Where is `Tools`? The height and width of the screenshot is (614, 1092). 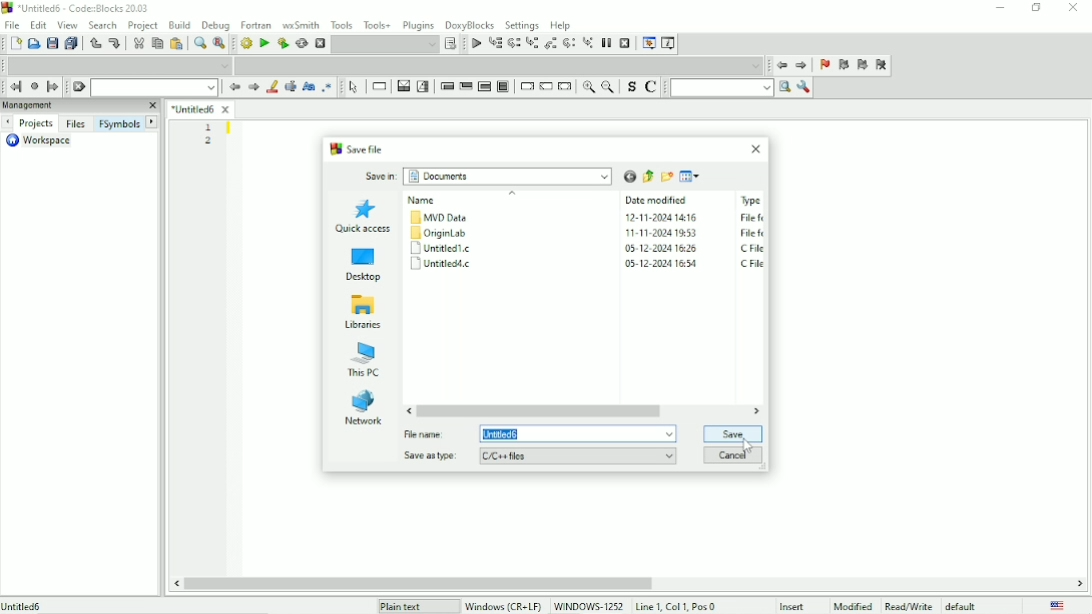
Tools is located at coordinates (341, 24).